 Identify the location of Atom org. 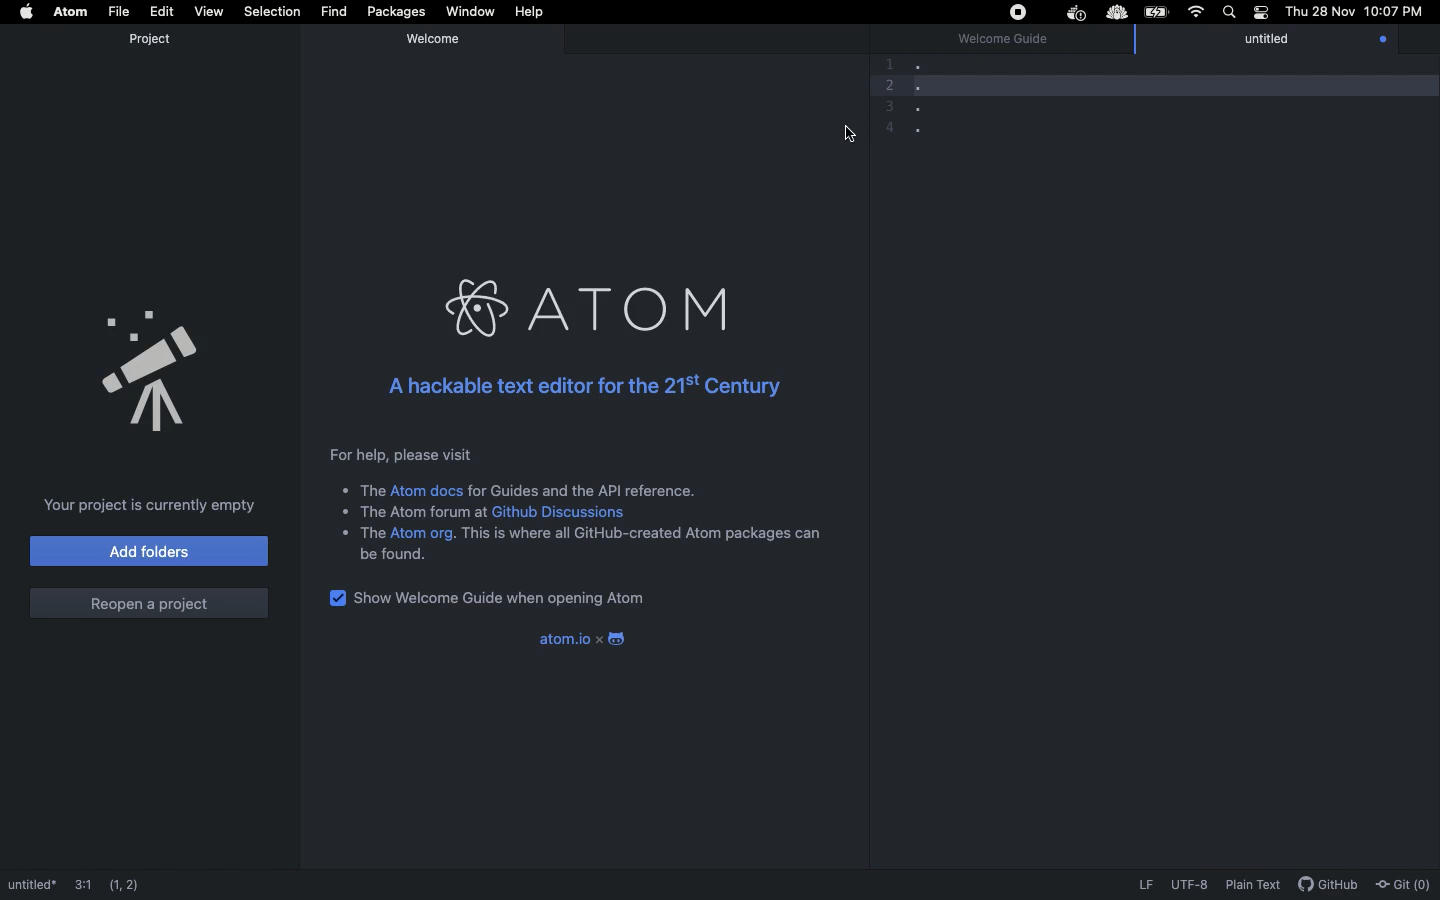
(423, 534).